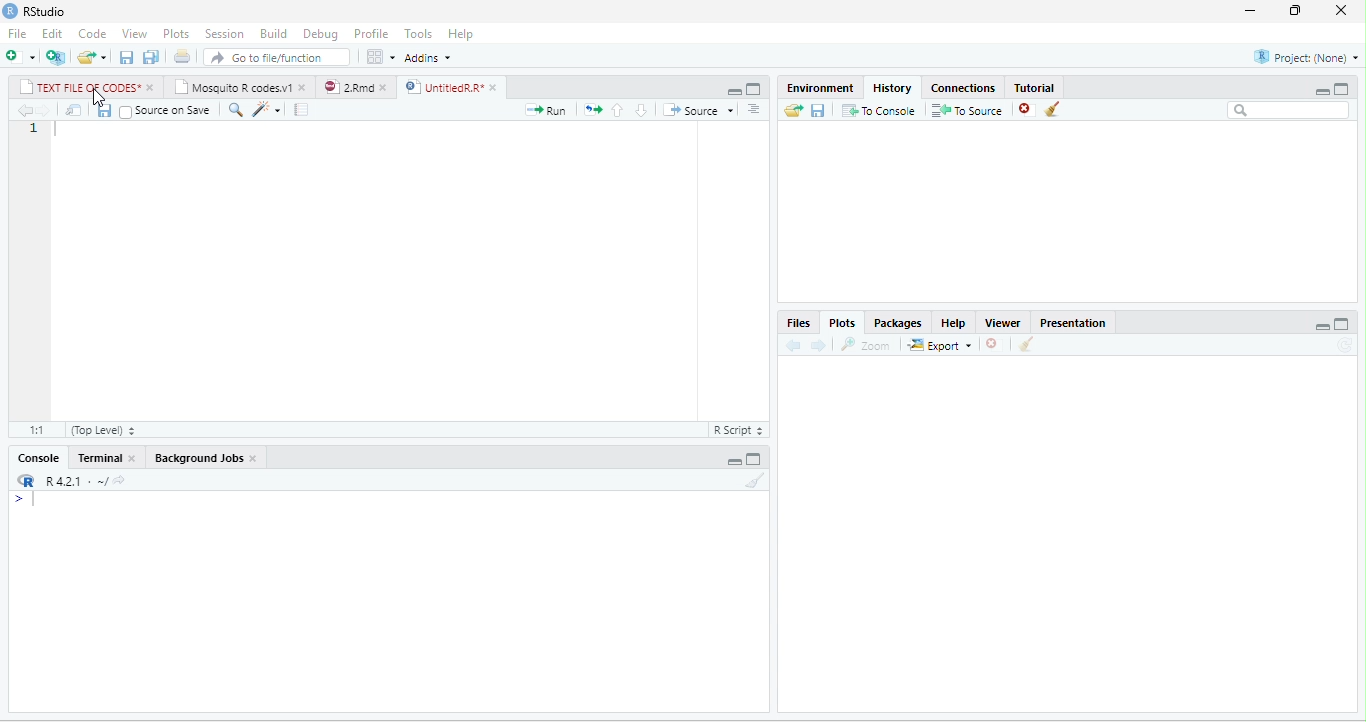 The width and height of the screenshot is (1366, 722). What do you see at coordinates (1072, 323) in the screenshot?
I see `Presentation` at bounding box center [1072, 323].